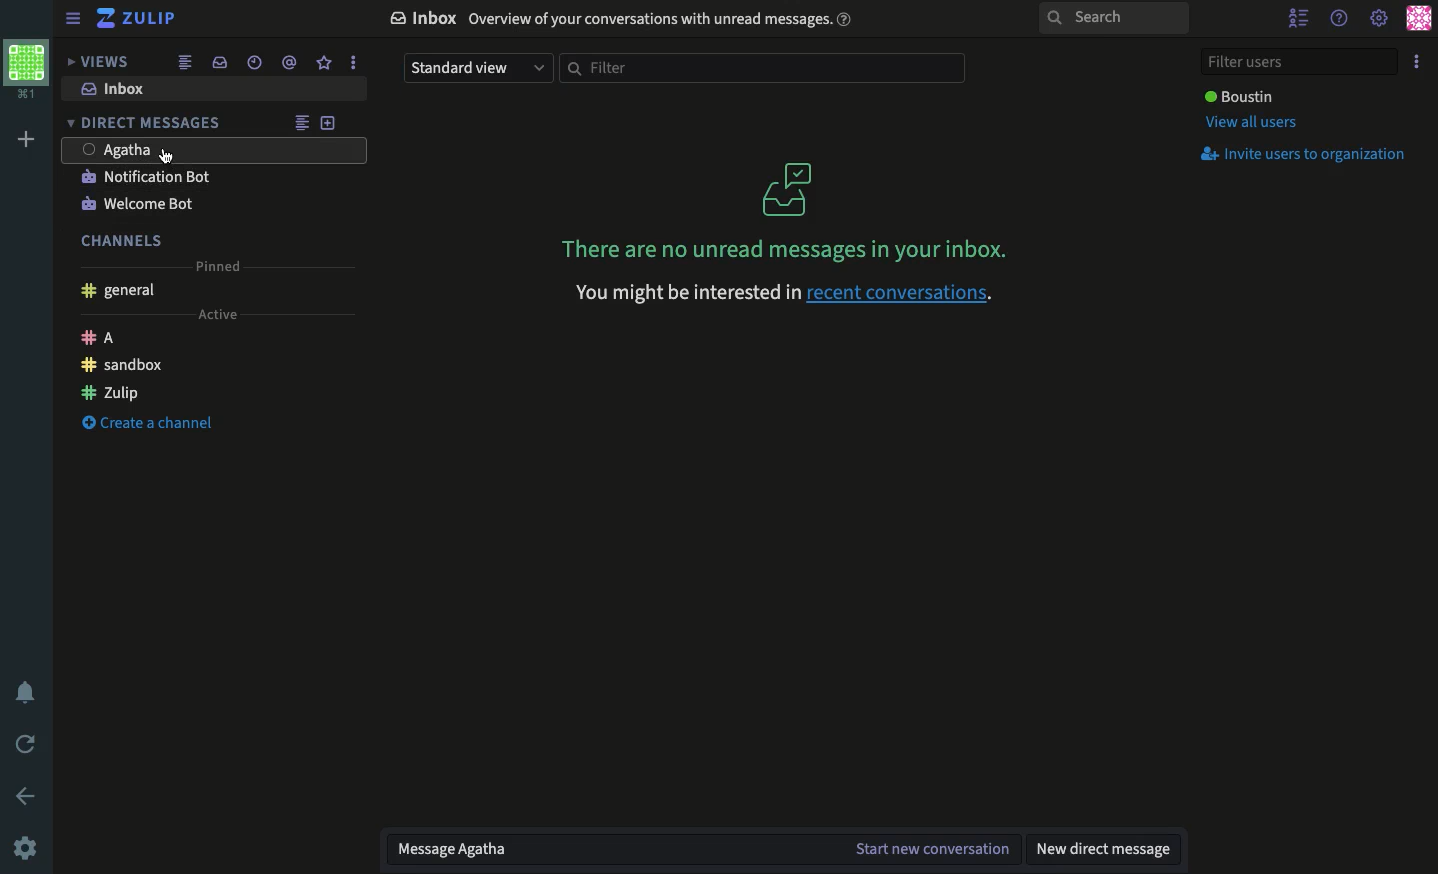 This screenshot has width=1438, height=874. Describe the element at coordinates (785, 252) in the screenshot. I see `text` at that location.